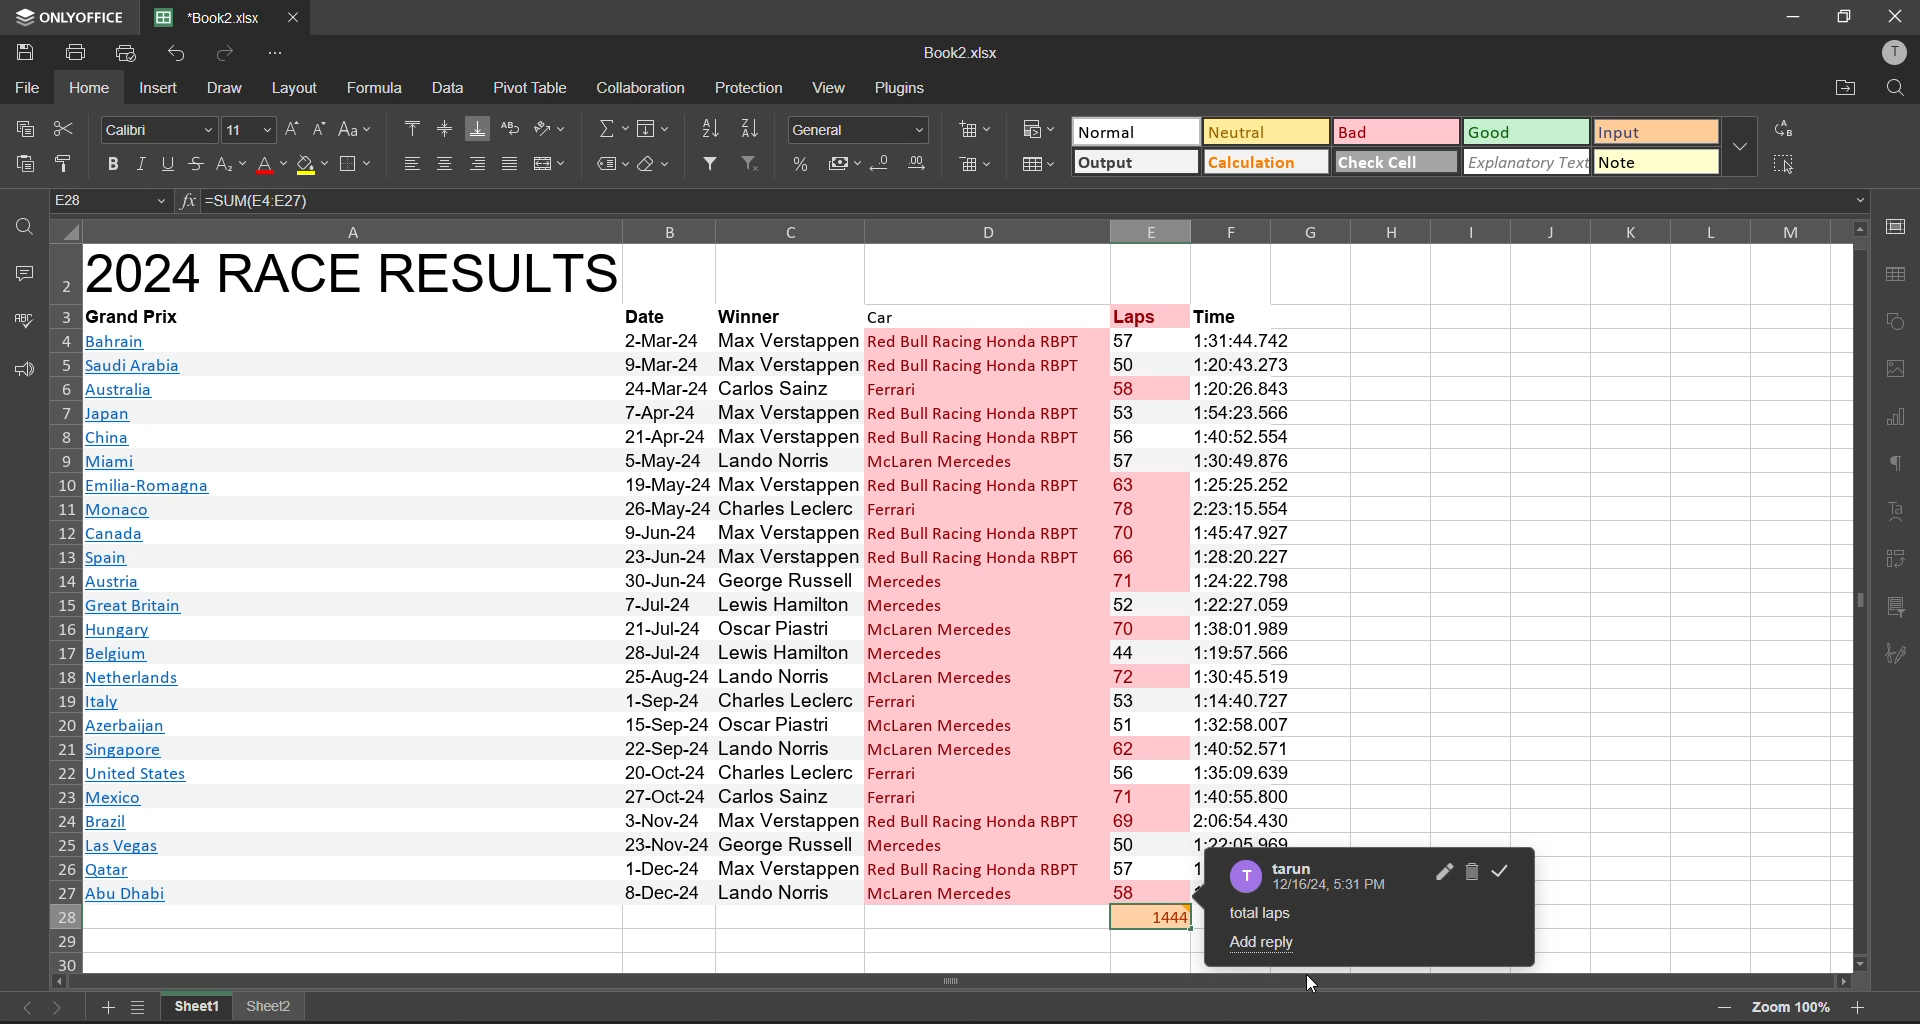  Describe the element at coordinates (281, 54) in the screenshot. I see `customize quick access toolbar` at that location.